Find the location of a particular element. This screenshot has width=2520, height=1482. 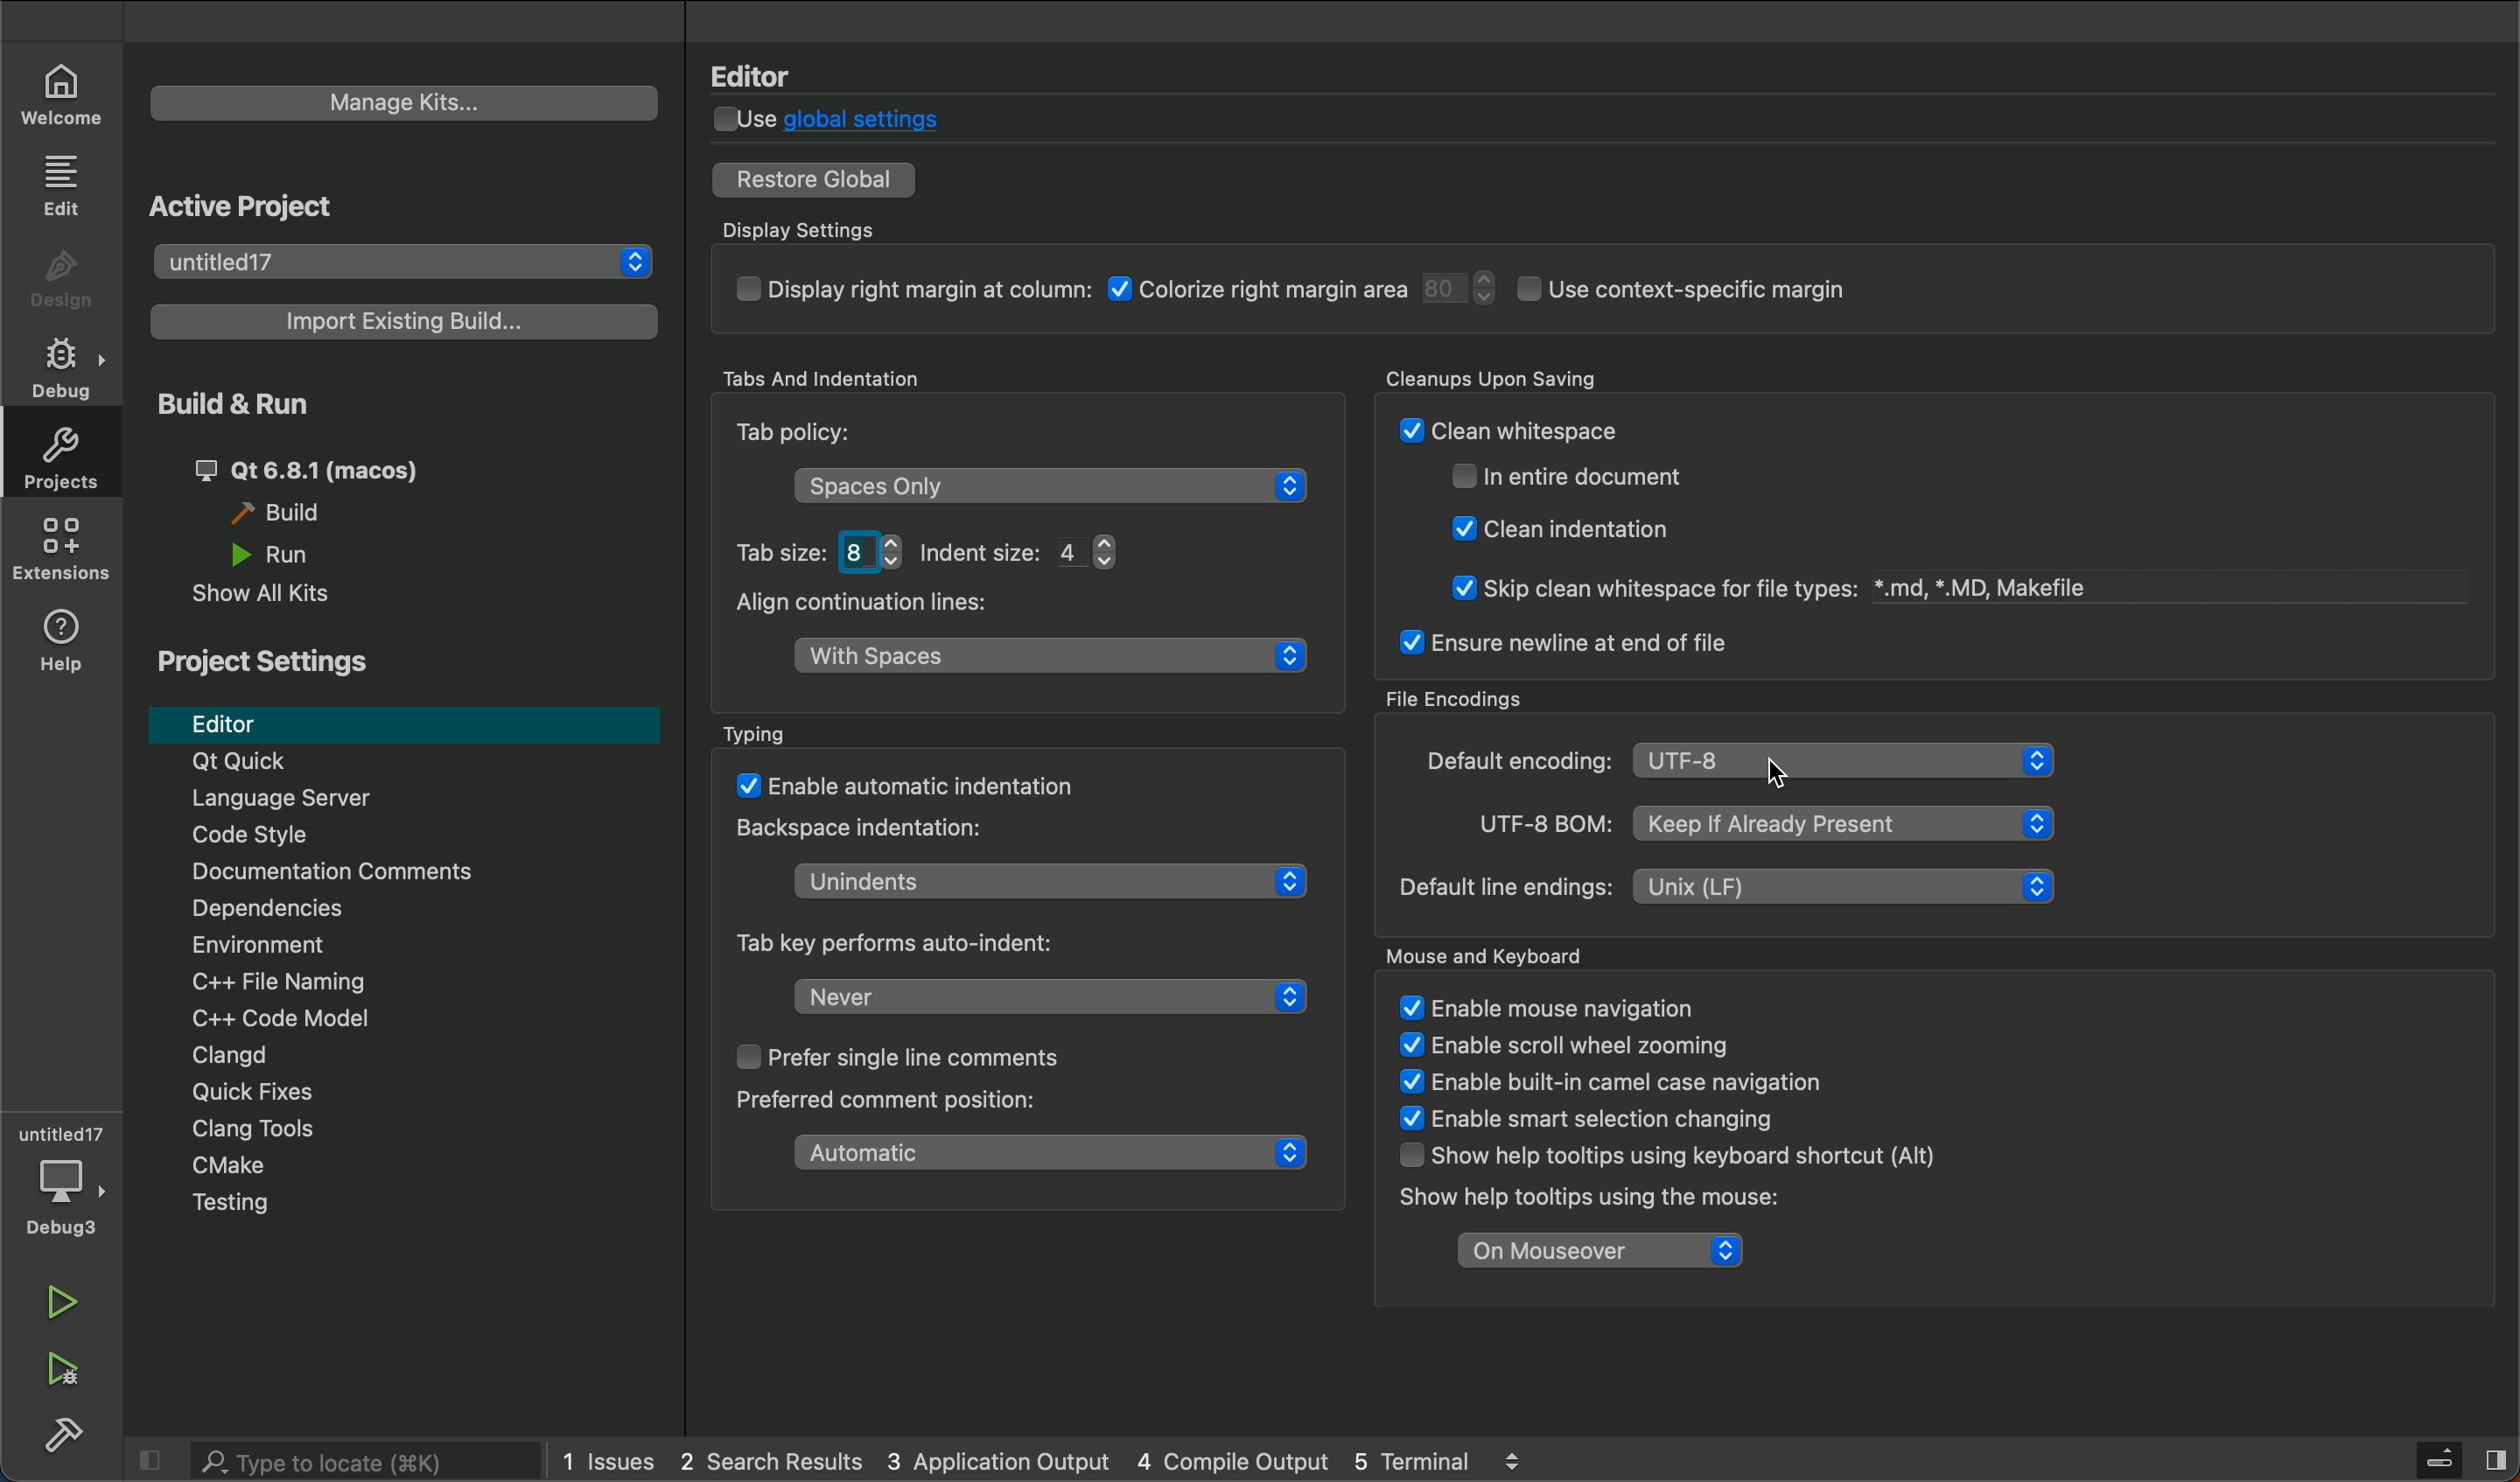

Language server is located at coordinates (406, 799).